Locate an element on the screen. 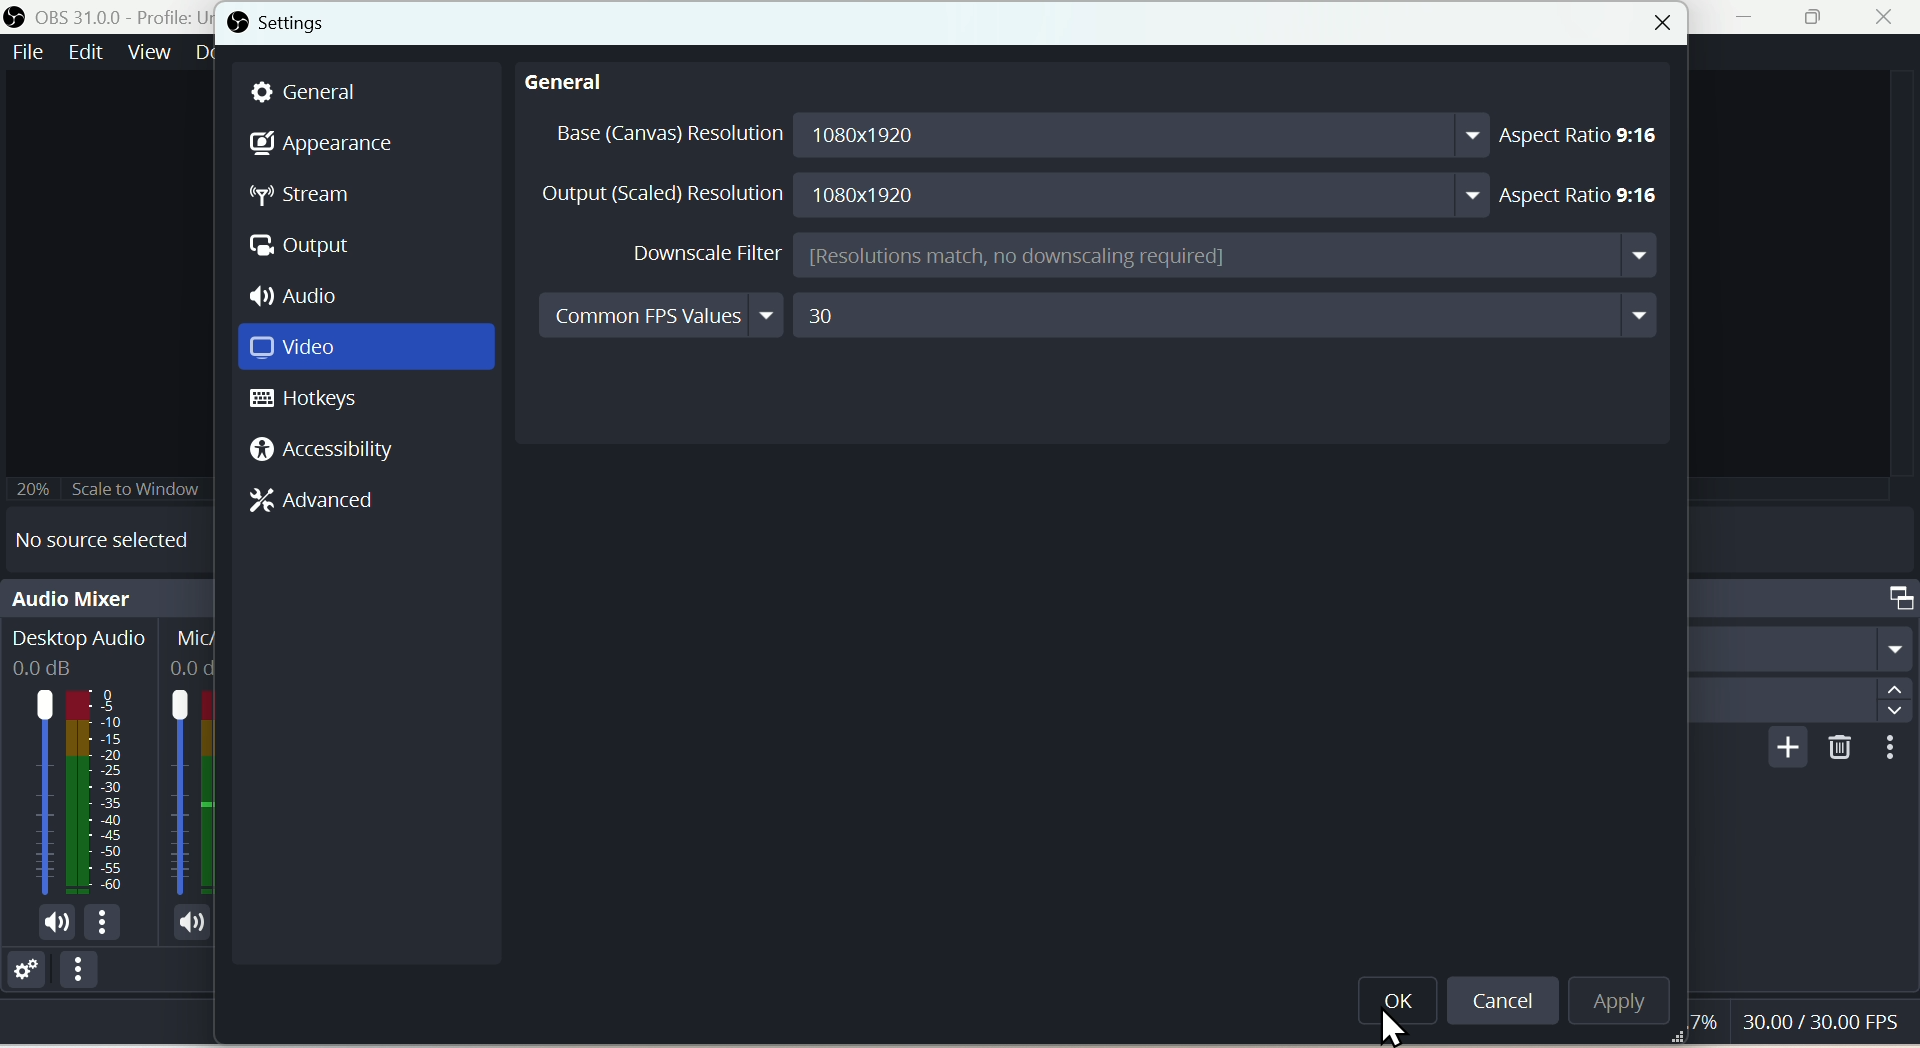 The height and width of the screenshot is (1048, 1920). Downscale Filter is located at coordinates (1141, 256).